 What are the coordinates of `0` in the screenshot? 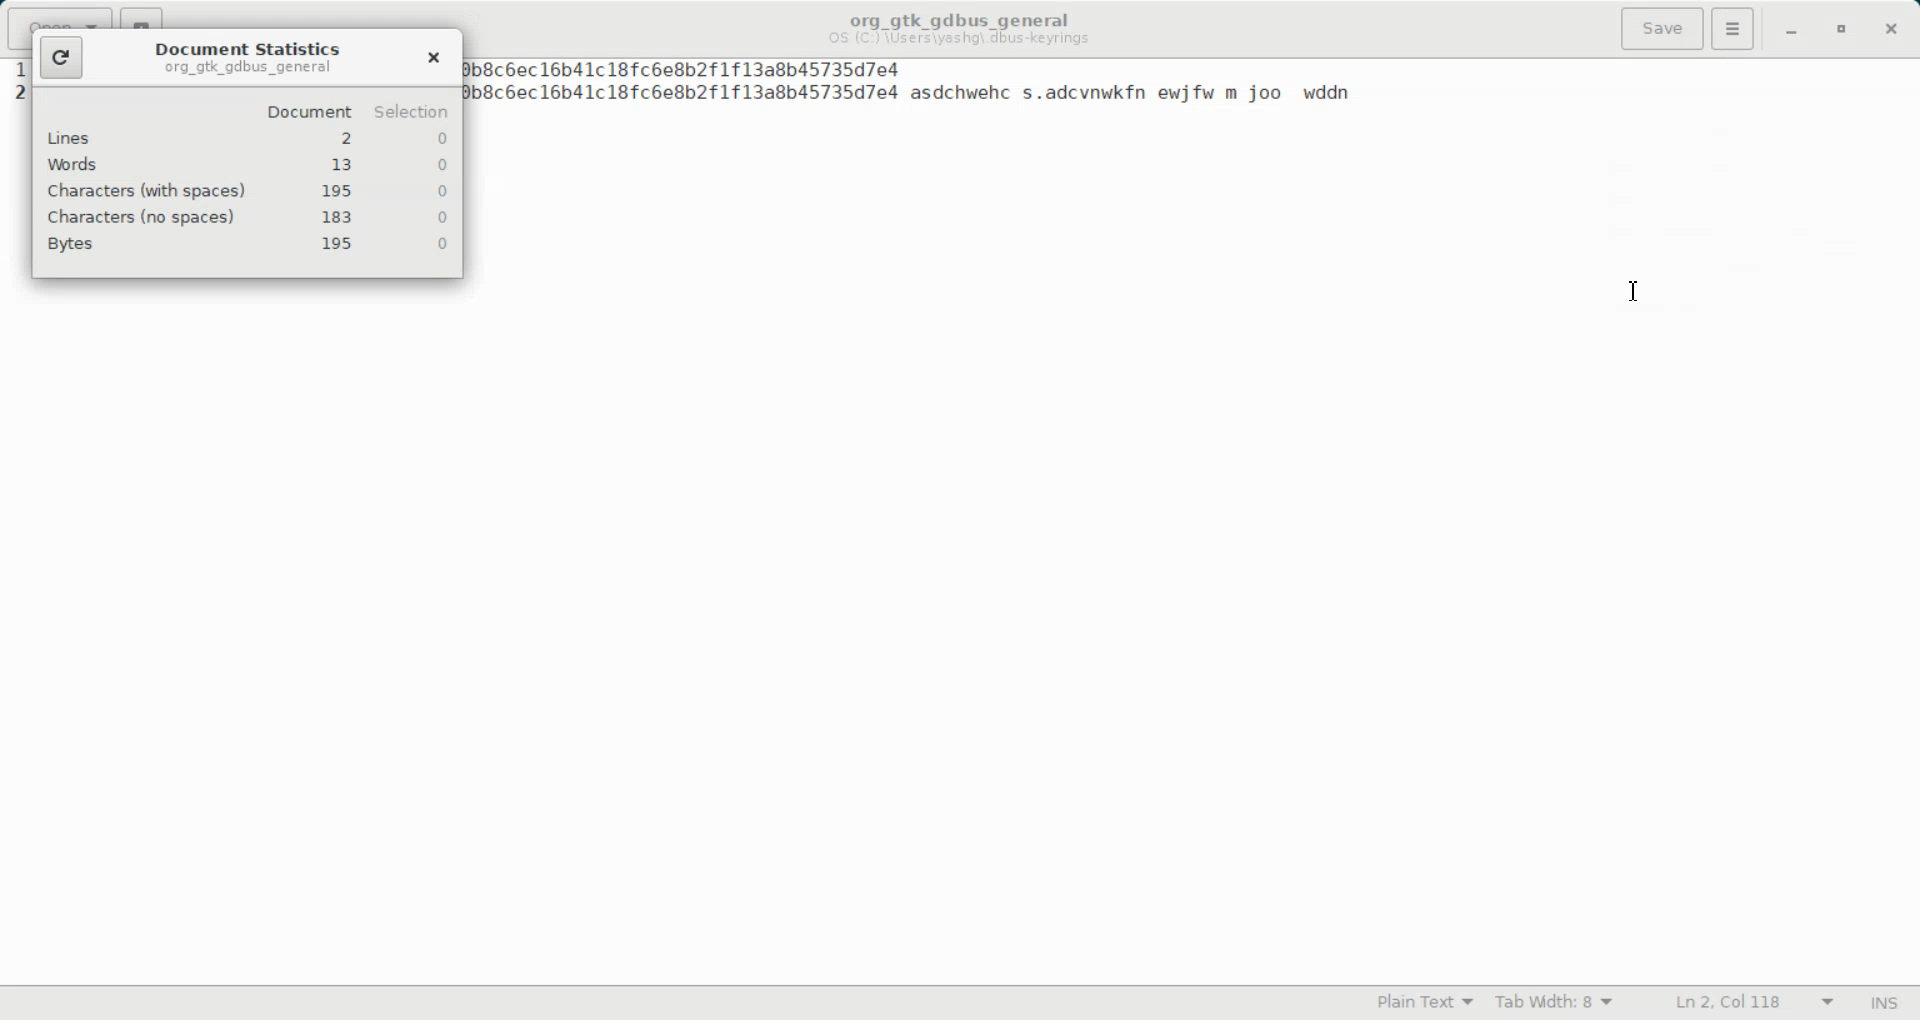 It's located at (441, 244).